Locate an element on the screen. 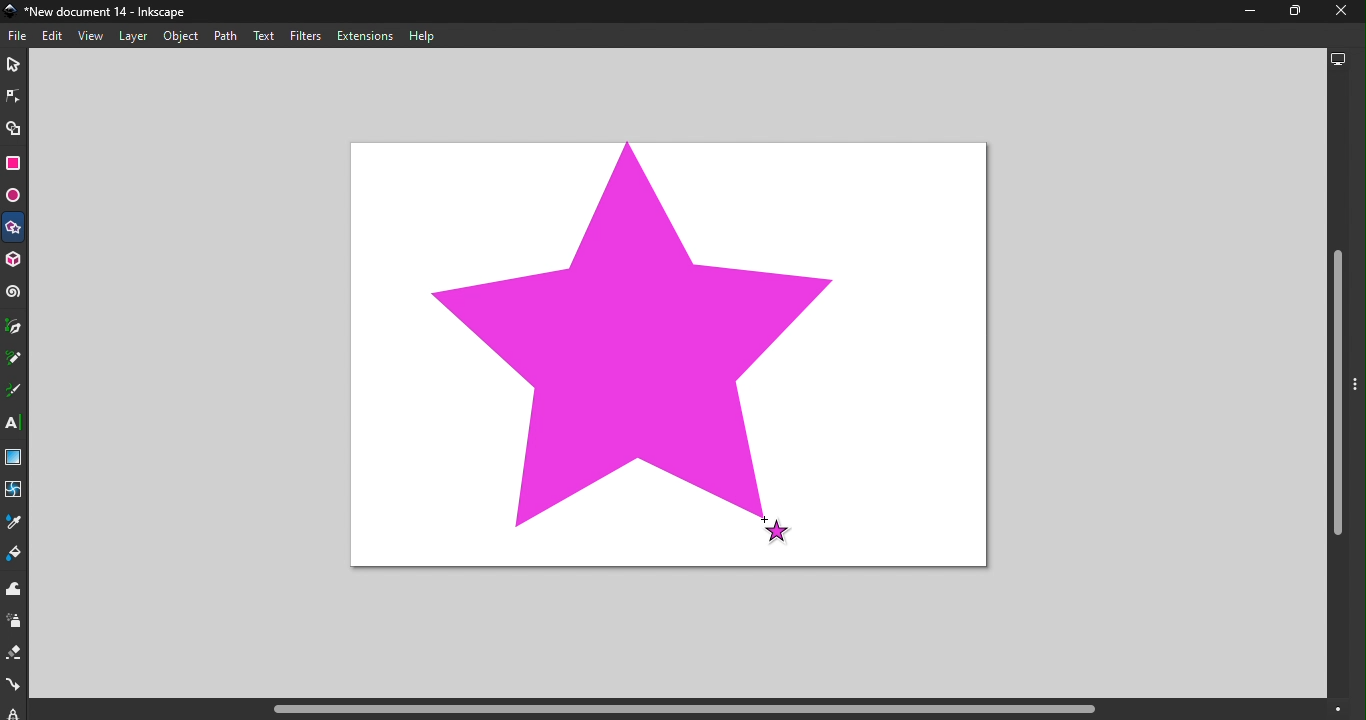 This screenshot has width=1366, height=720. Object is located at coordinates (181, 35).